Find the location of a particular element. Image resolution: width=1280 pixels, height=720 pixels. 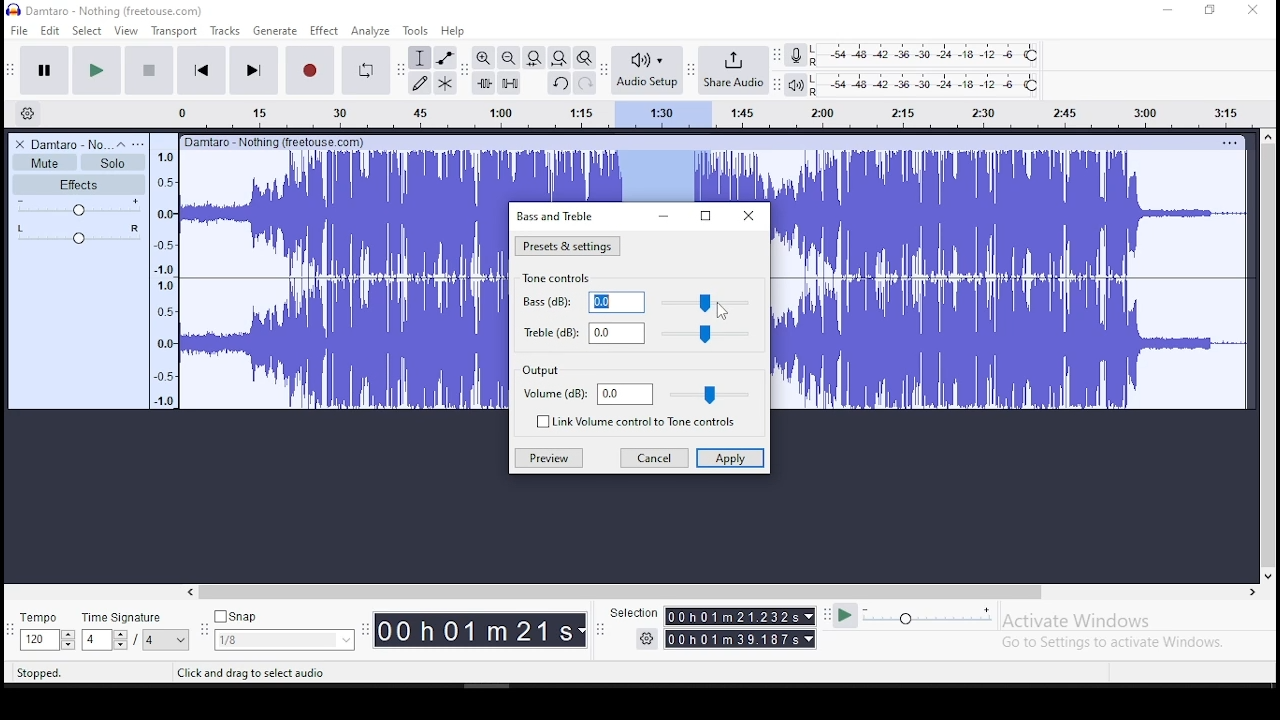

up is located at coordinates (1267, 136).